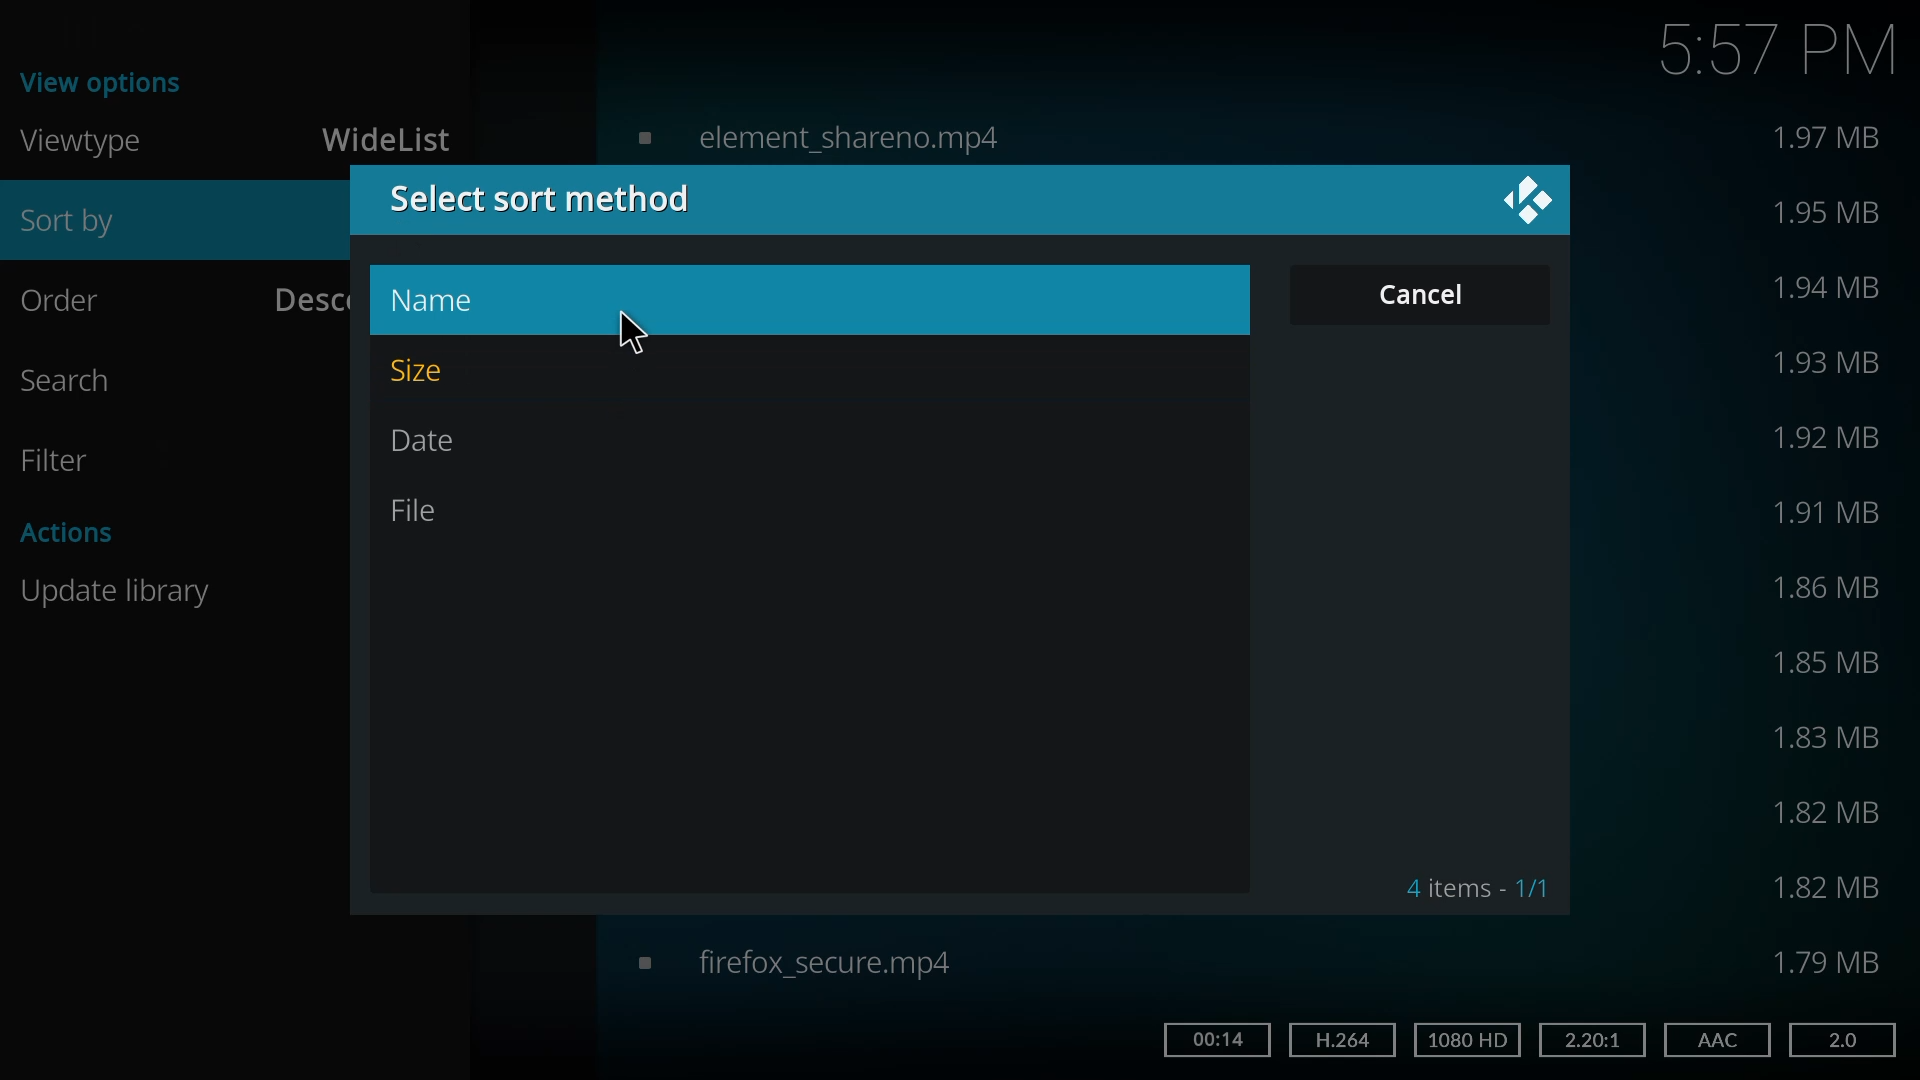  What do you see at coordinates (795, 961) in the screenshot?
I see `video` at bounding box center [795, 961].